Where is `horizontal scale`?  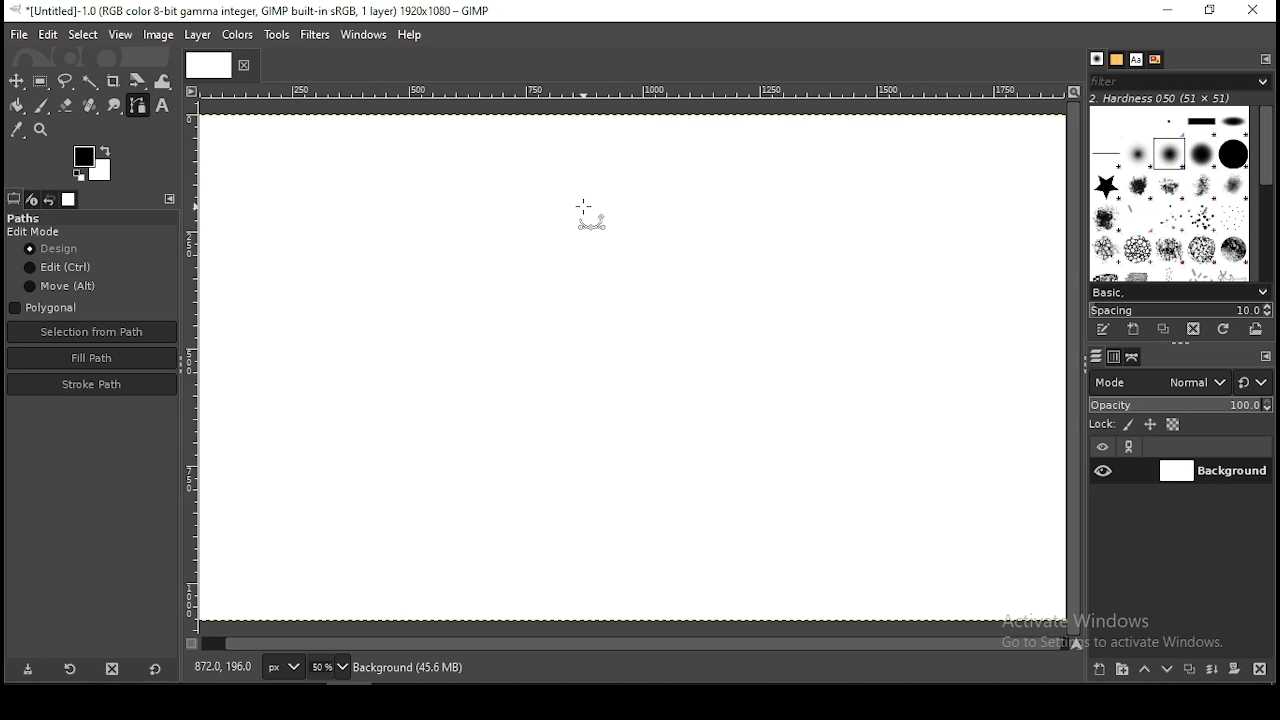 horizontal scale is located at coordinates (631, 94).